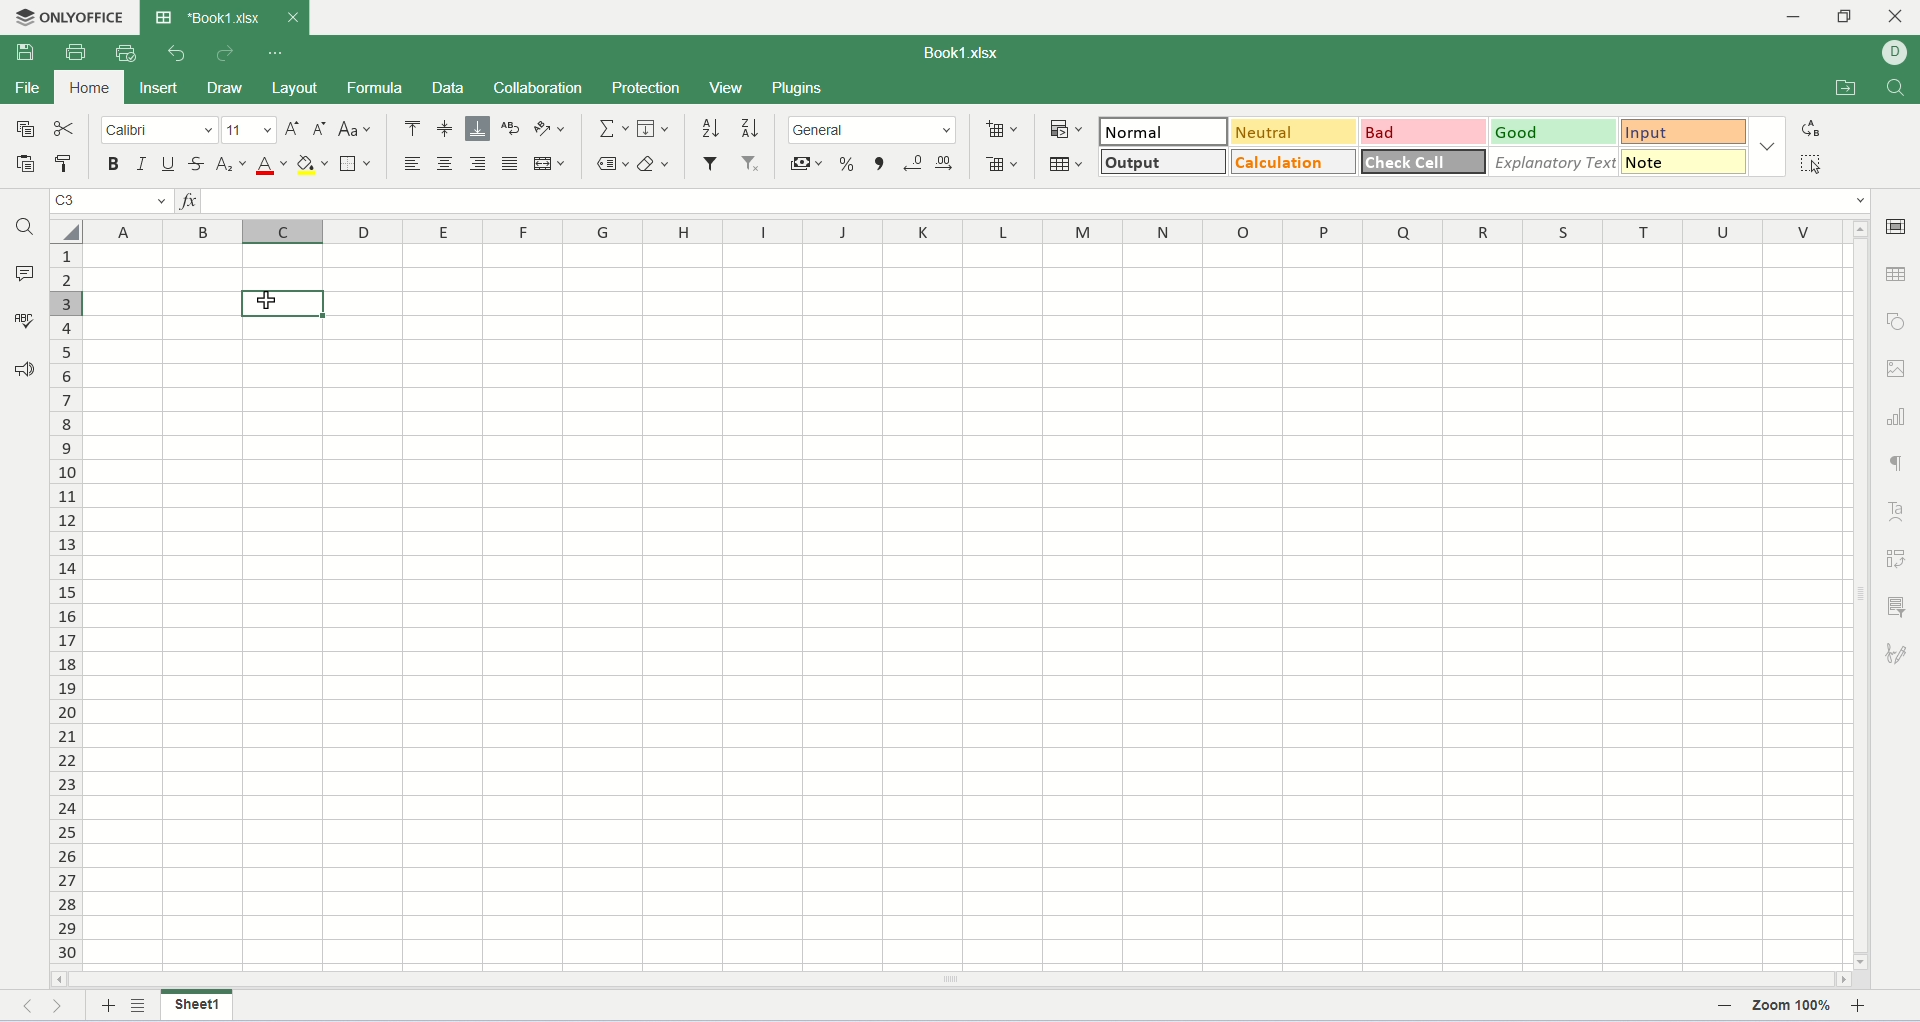  Describe the element at coordinates (1421, 132) in the screenshot. I see `bad` at that location.